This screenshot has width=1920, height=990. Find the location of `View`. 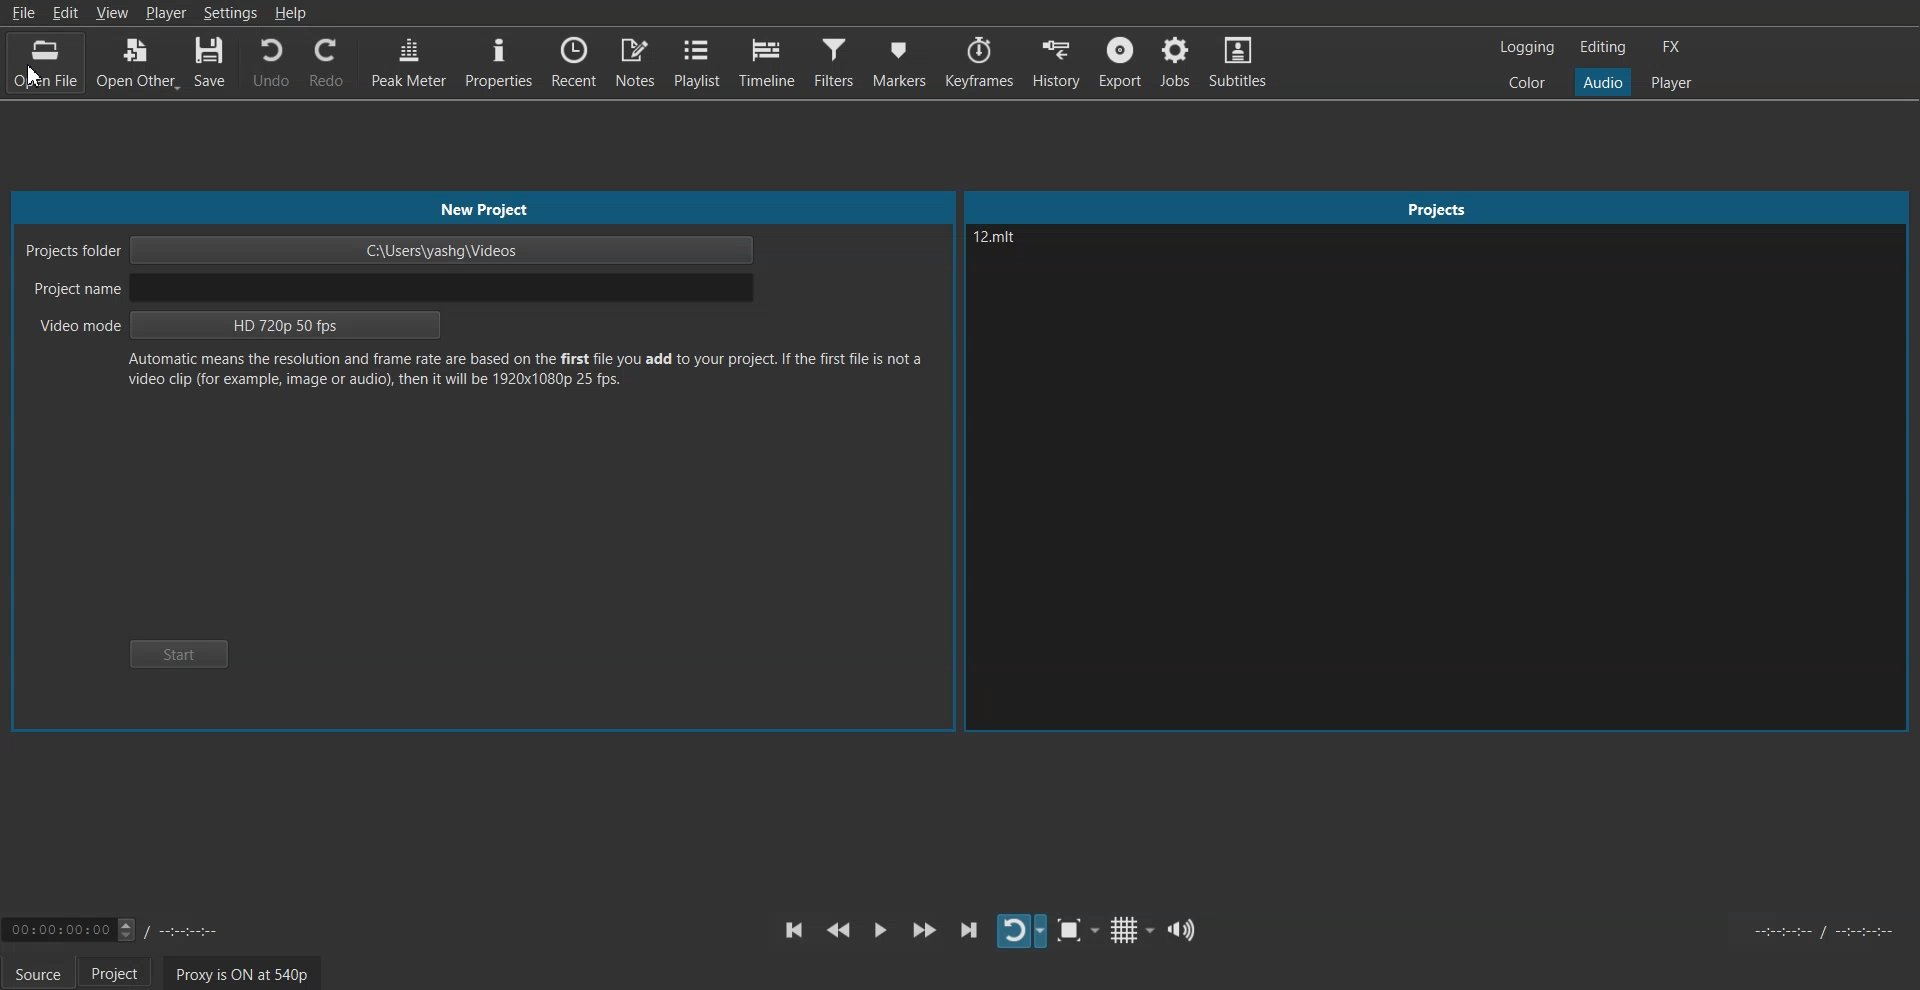

View is located at coordinates (114, 11).